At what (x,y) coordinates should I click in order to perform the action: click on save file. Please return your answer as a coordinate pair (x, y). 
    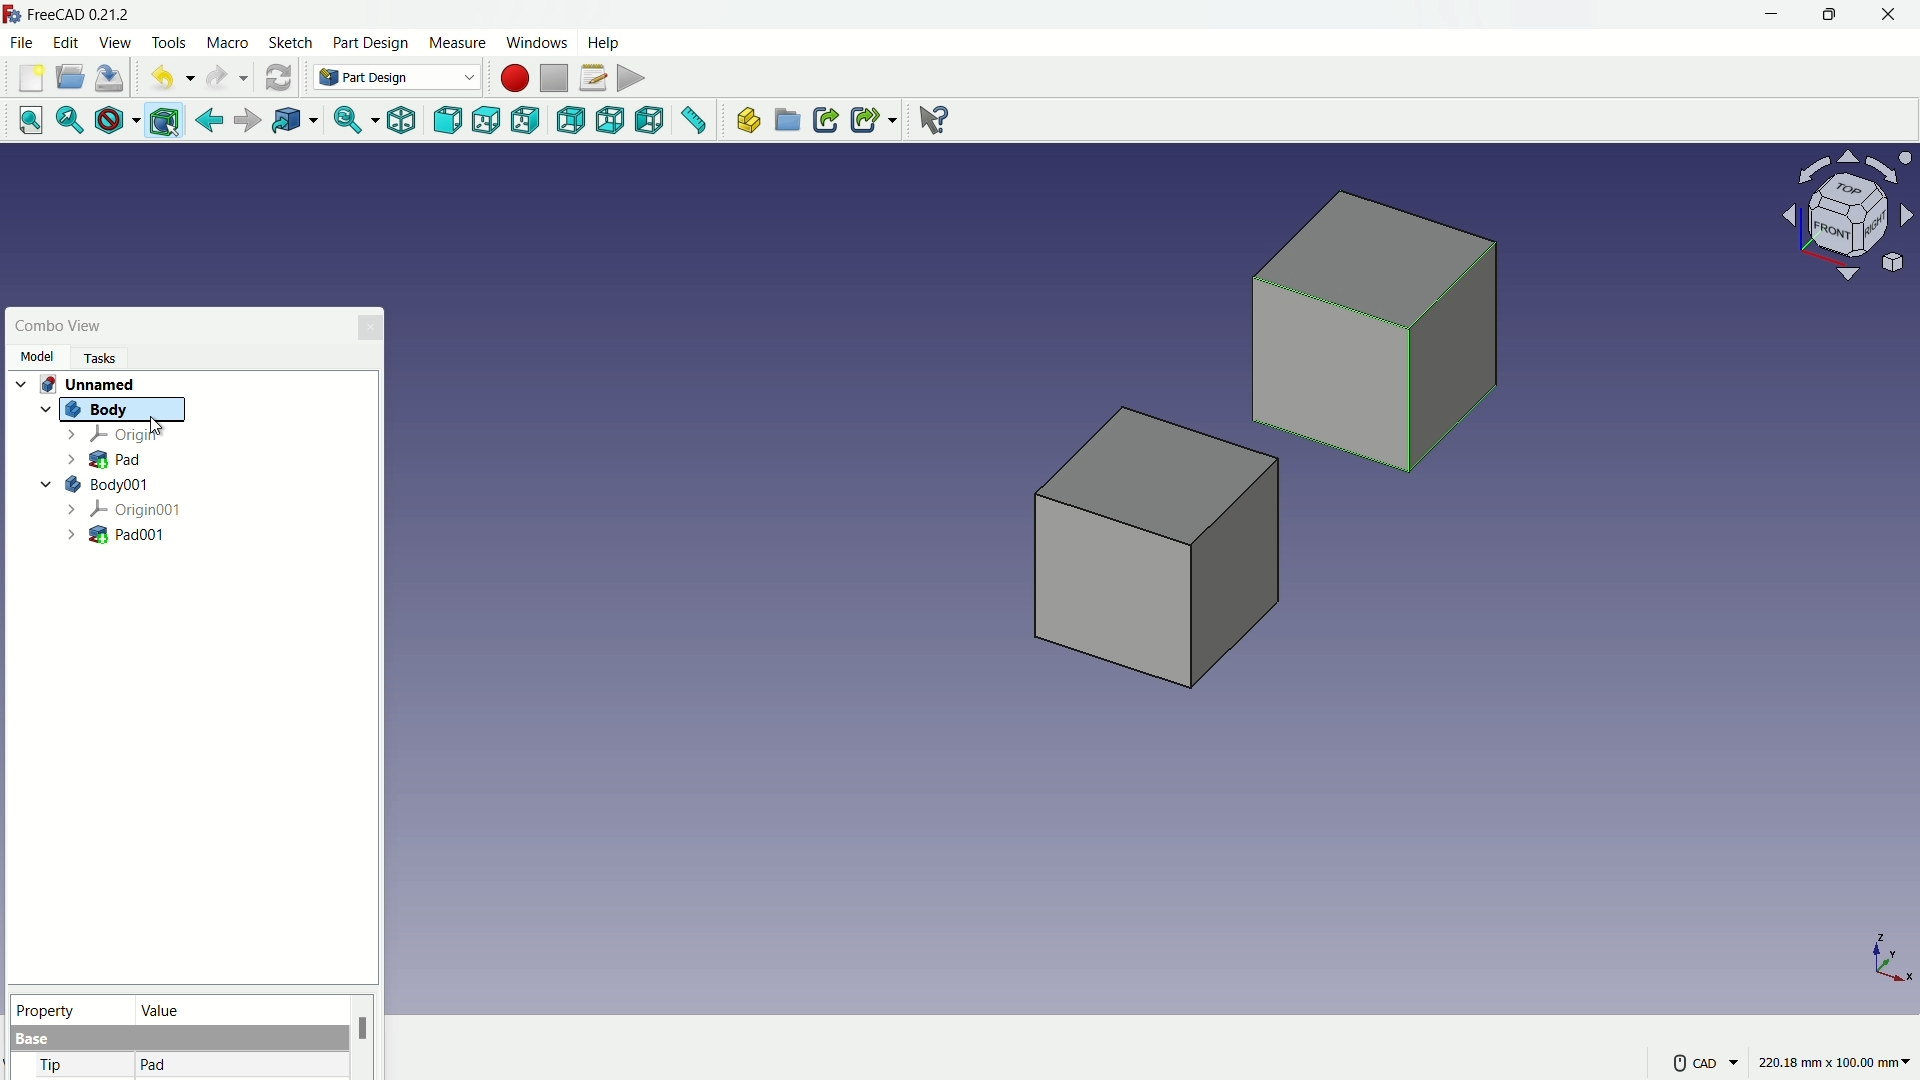
    Looking at the image, I should click on (112, 79).